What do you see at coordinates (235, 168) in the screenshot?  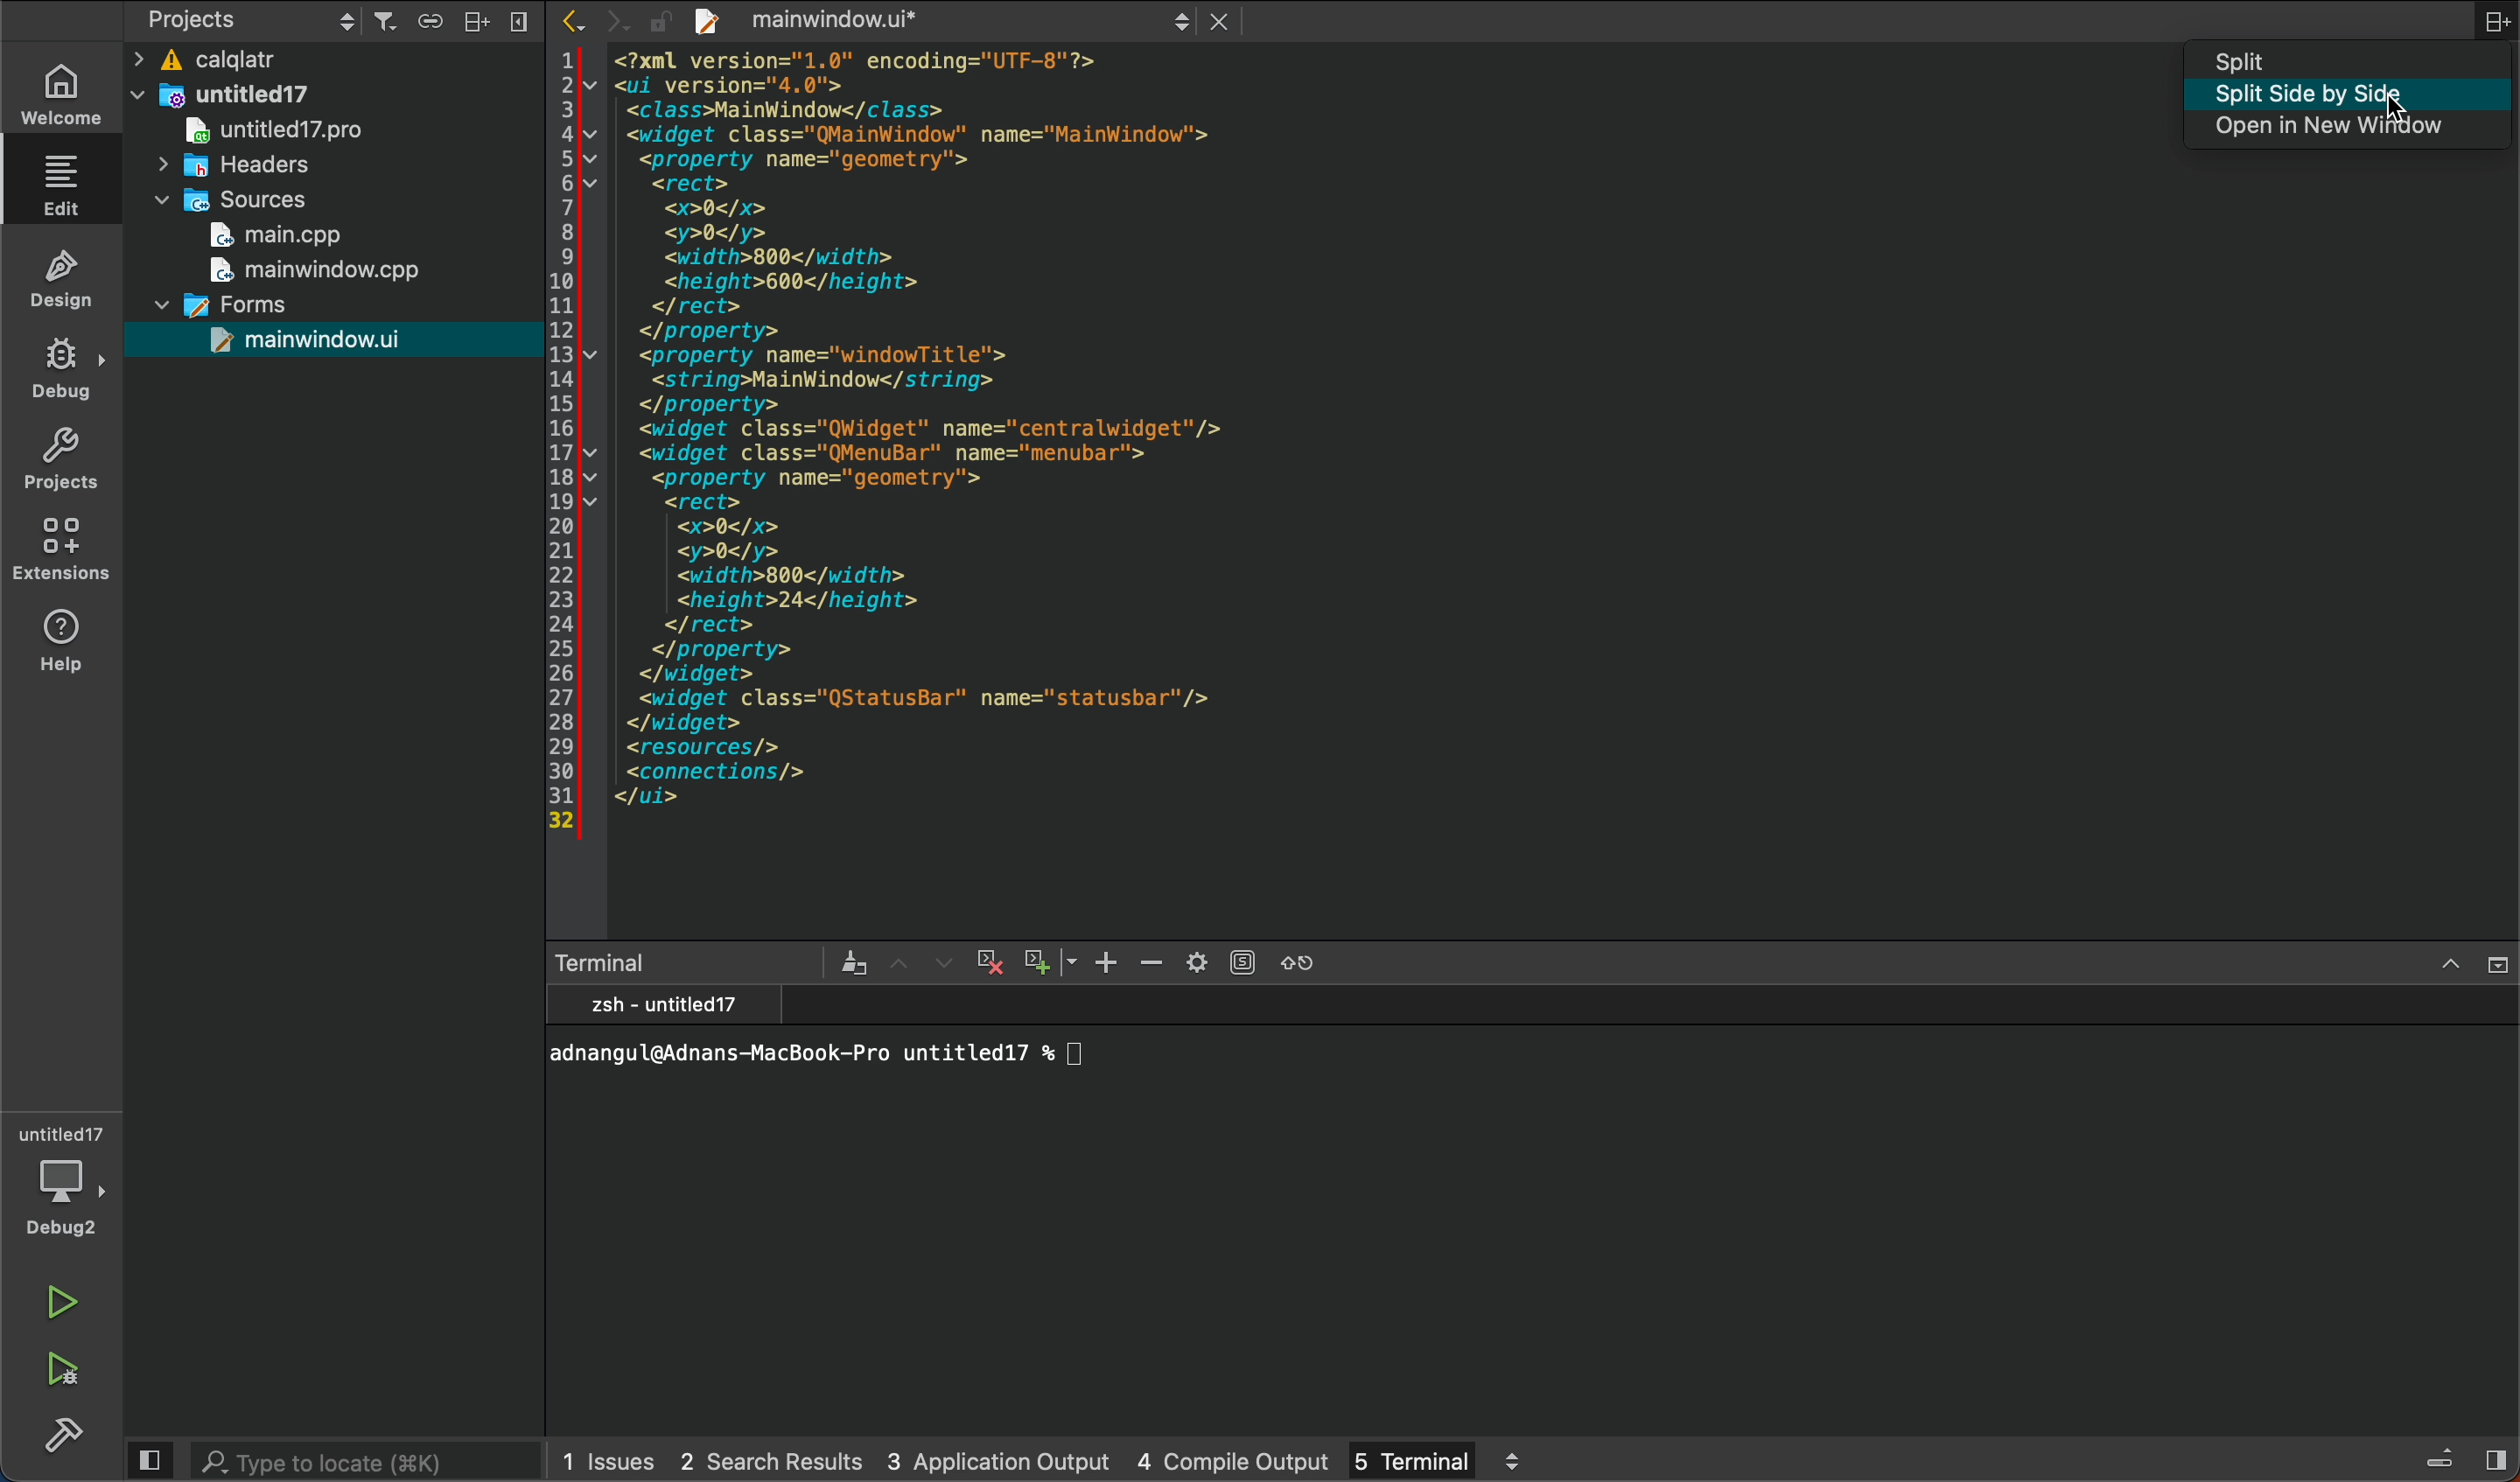 I see `headers` at bounding box center [235, 168].